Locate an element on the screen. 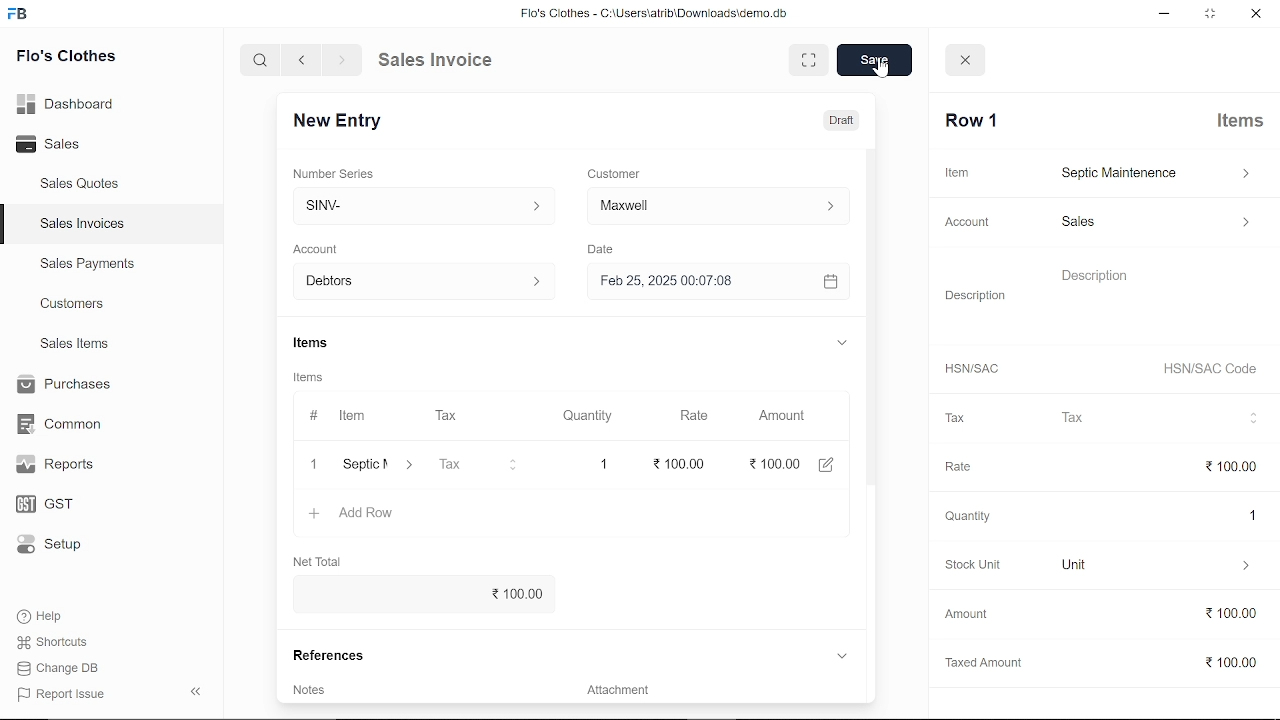 The height and width of the screenshot is (720, 1280). septic maintenance is located at coordinates (1156, 173).